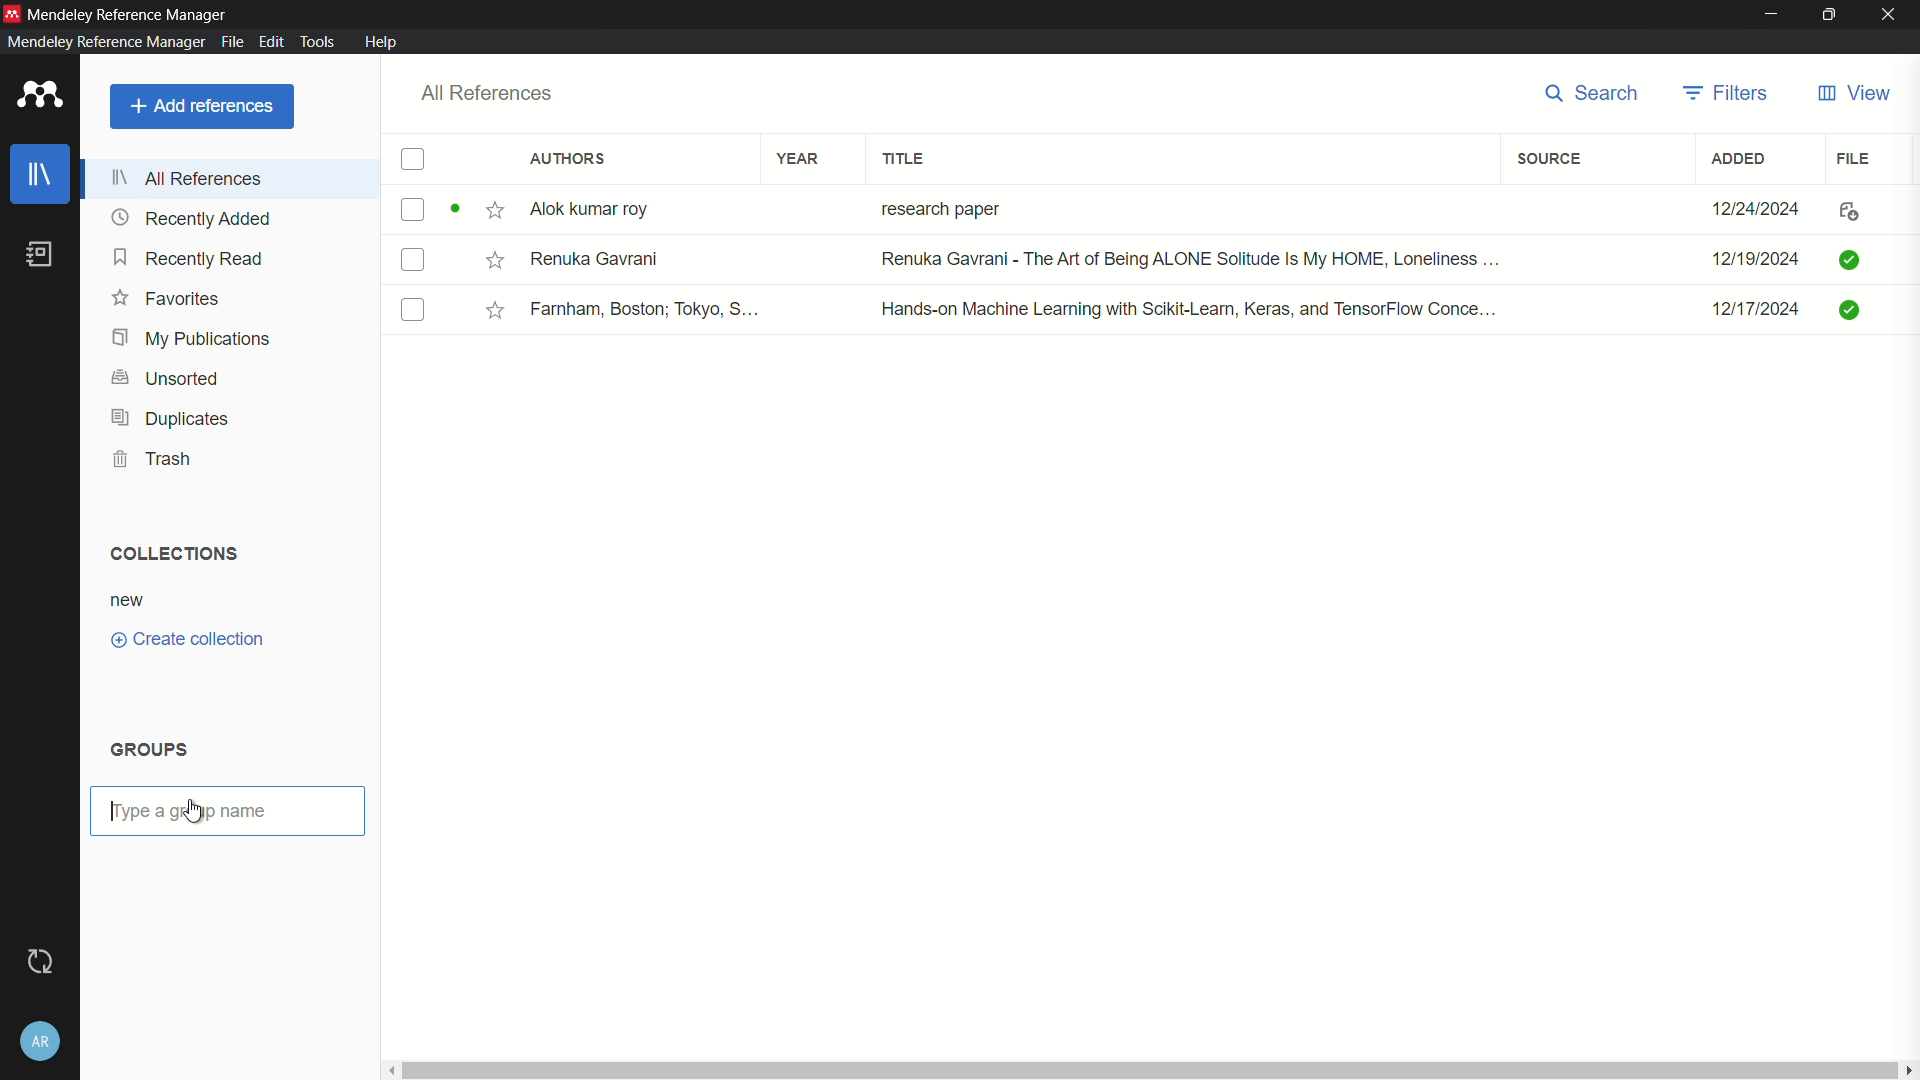 The height and width of the screenshot is (1080, 1920). Describe the element at coordinates (798, 158) in the screenshot. I see `year` at that location.